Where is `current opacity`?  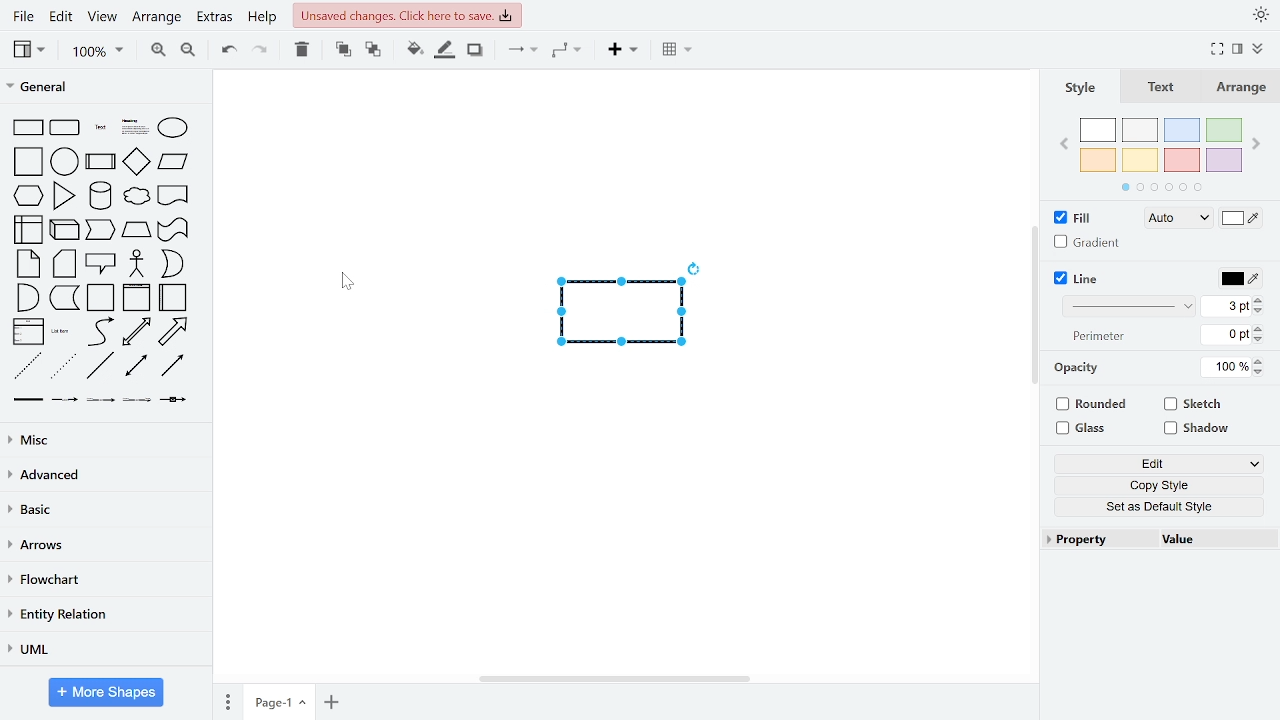 current opacity is located at coordinates (1226, 368).